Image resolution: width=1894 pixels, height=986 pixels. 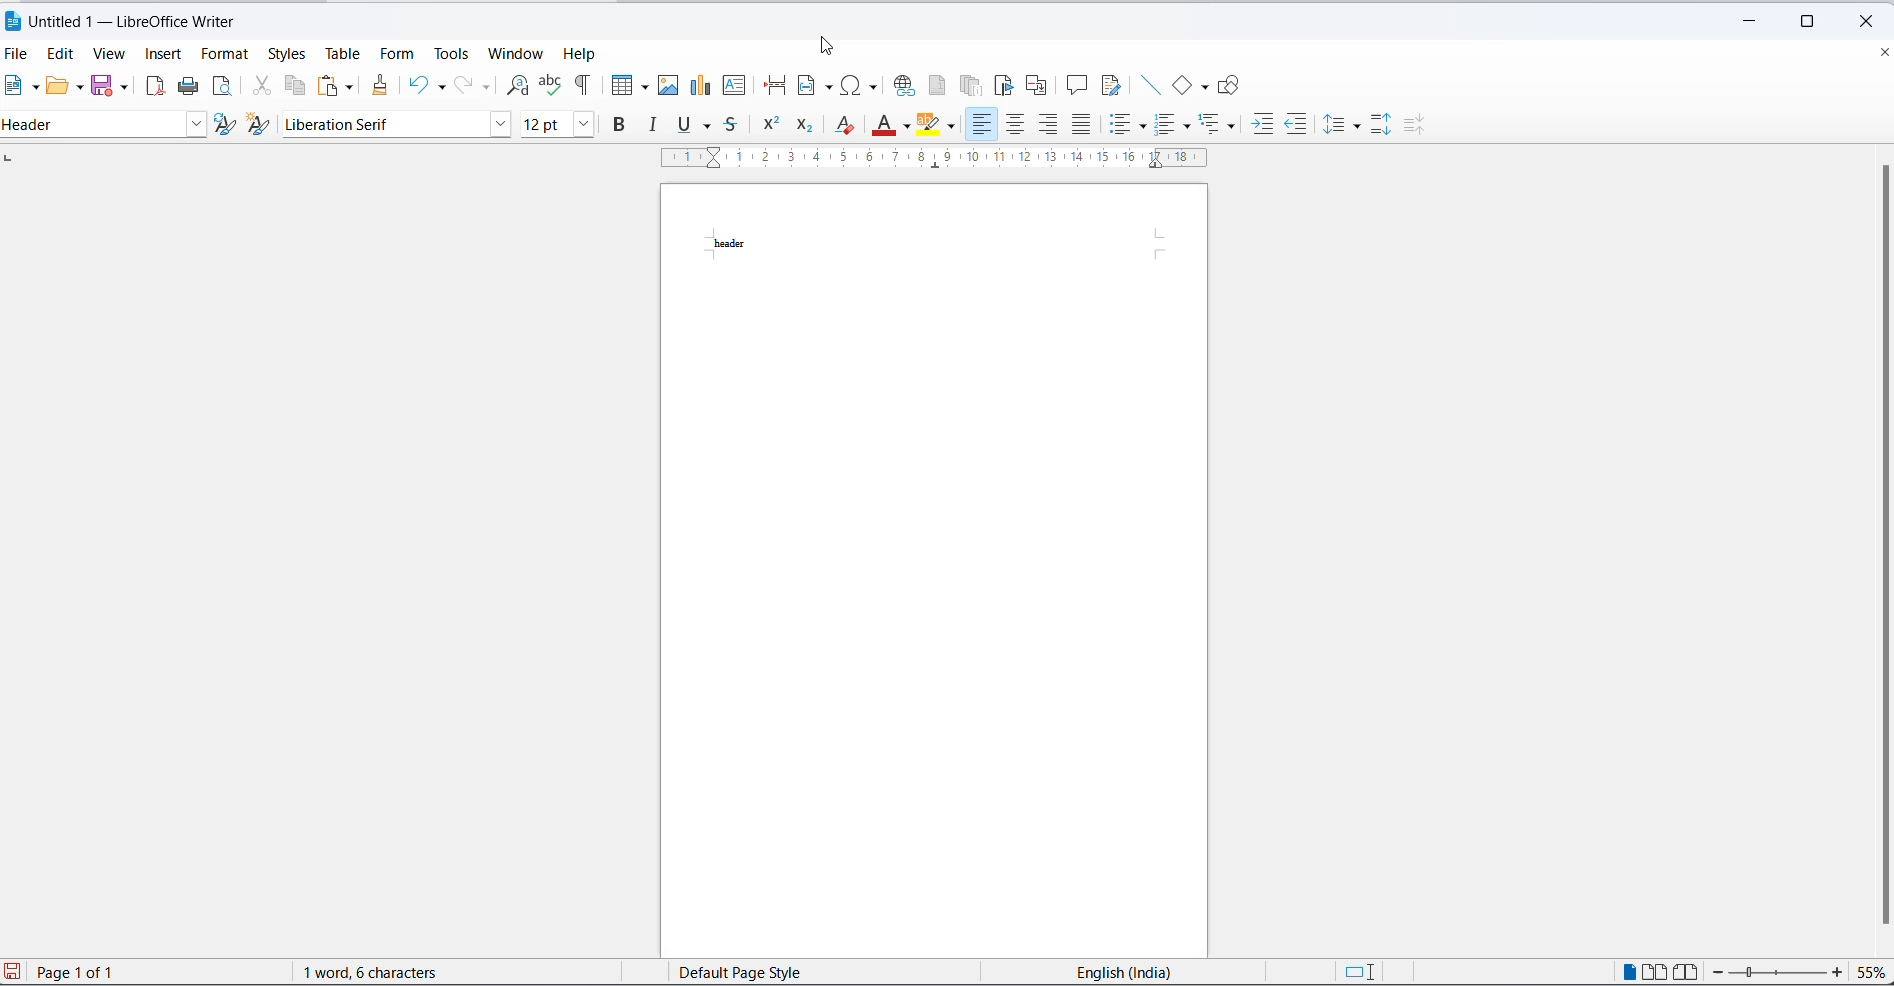 I want to click on open, so click(x=56, y=87).